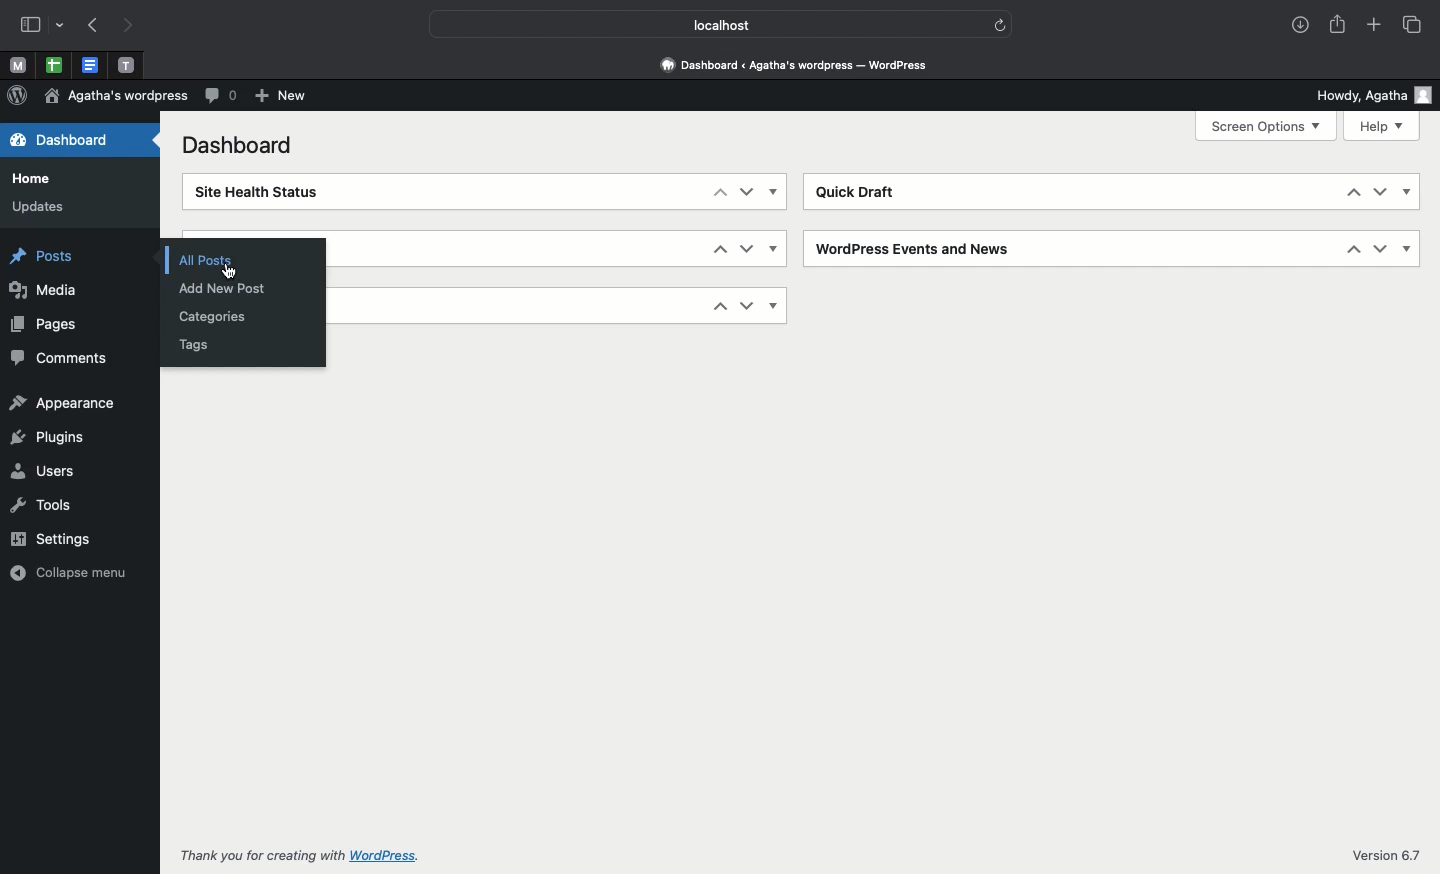  Describe the element at coordinates (53, 260) in the screenshot. I see `Posts` at that location.